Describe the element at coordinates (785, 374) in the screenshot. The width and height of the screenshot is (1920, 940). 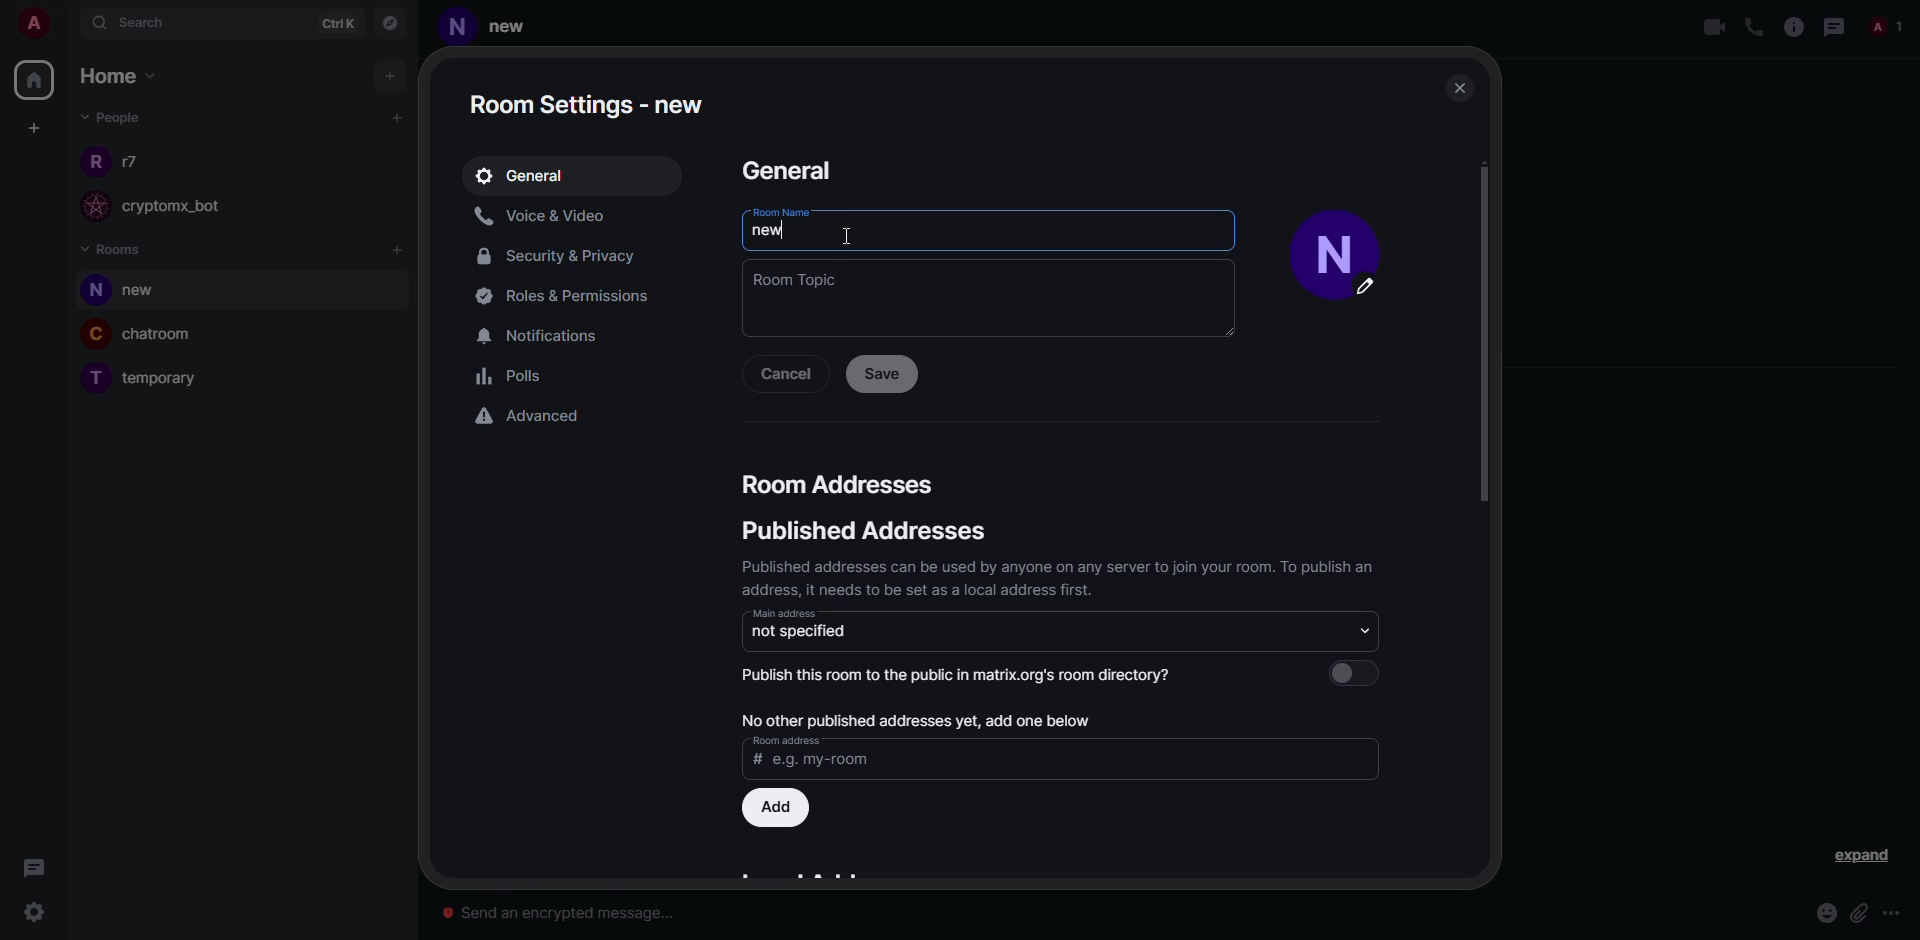
I see `cancel` at that location.